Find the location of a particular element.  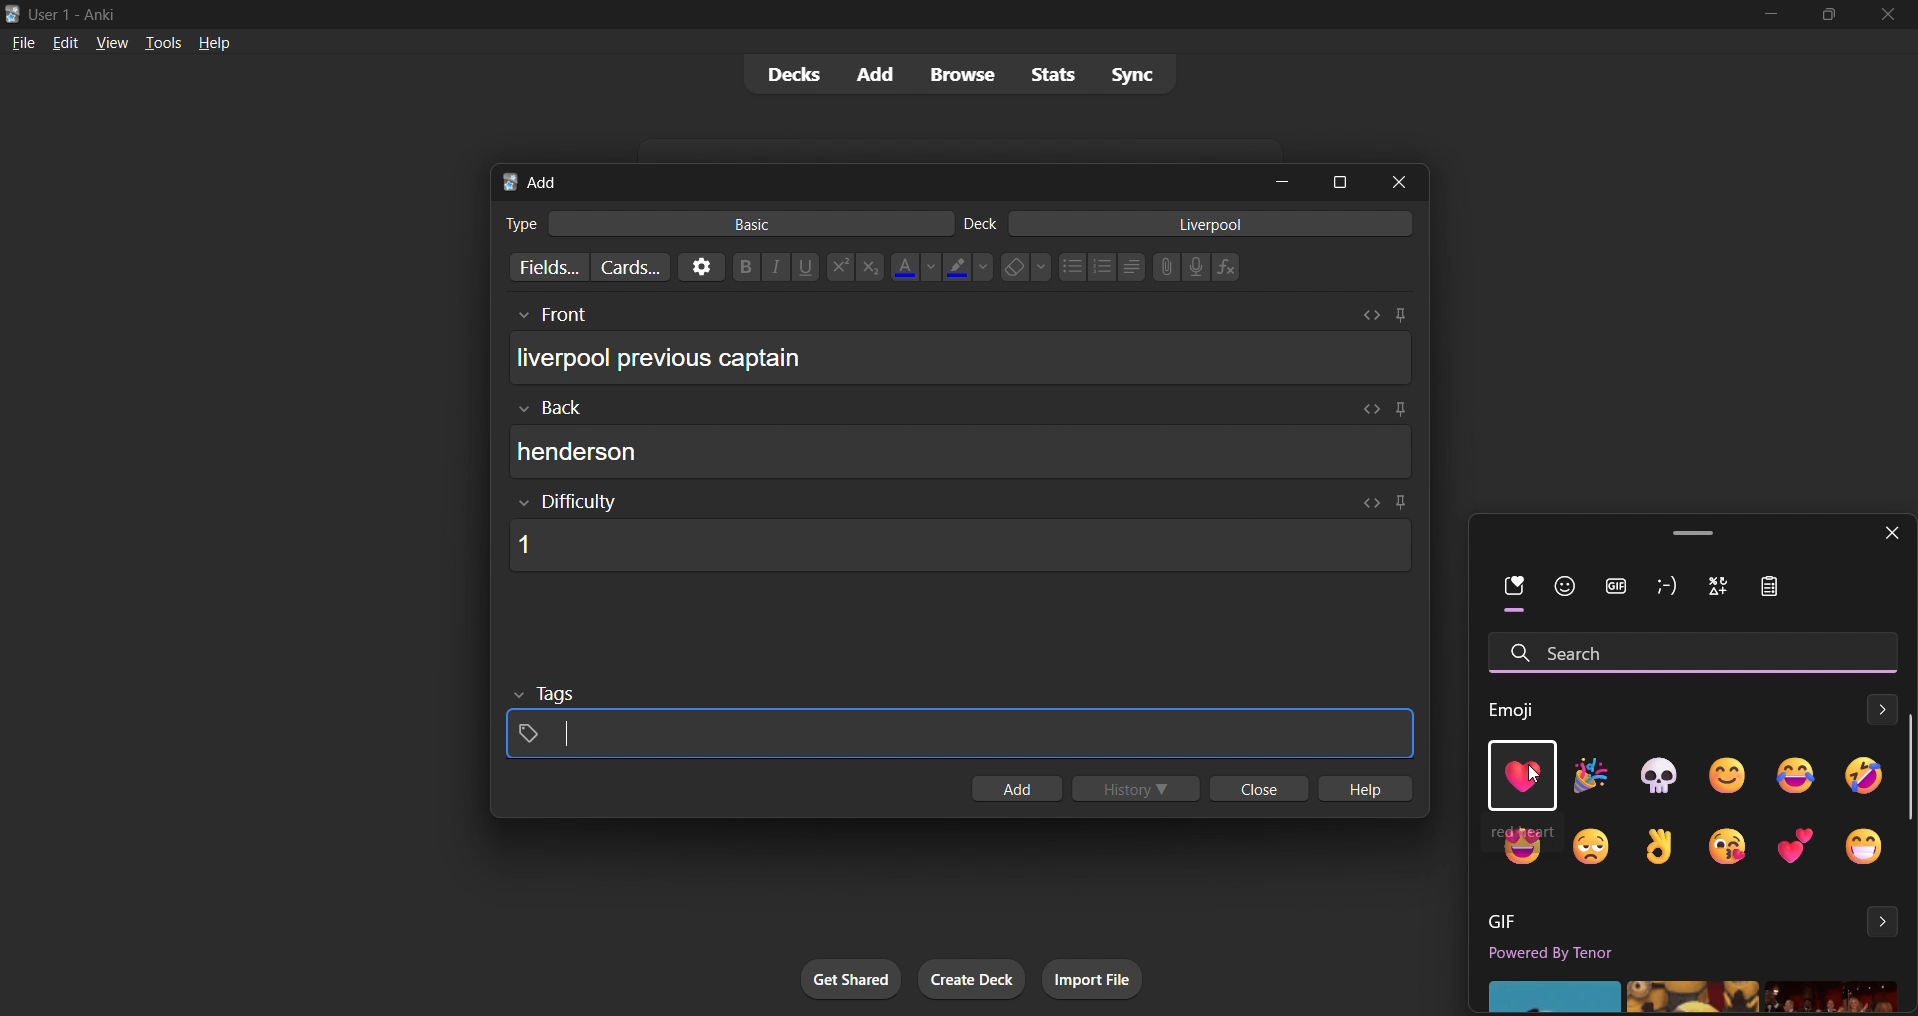

add card title bar is located at coordinates (874, 179).